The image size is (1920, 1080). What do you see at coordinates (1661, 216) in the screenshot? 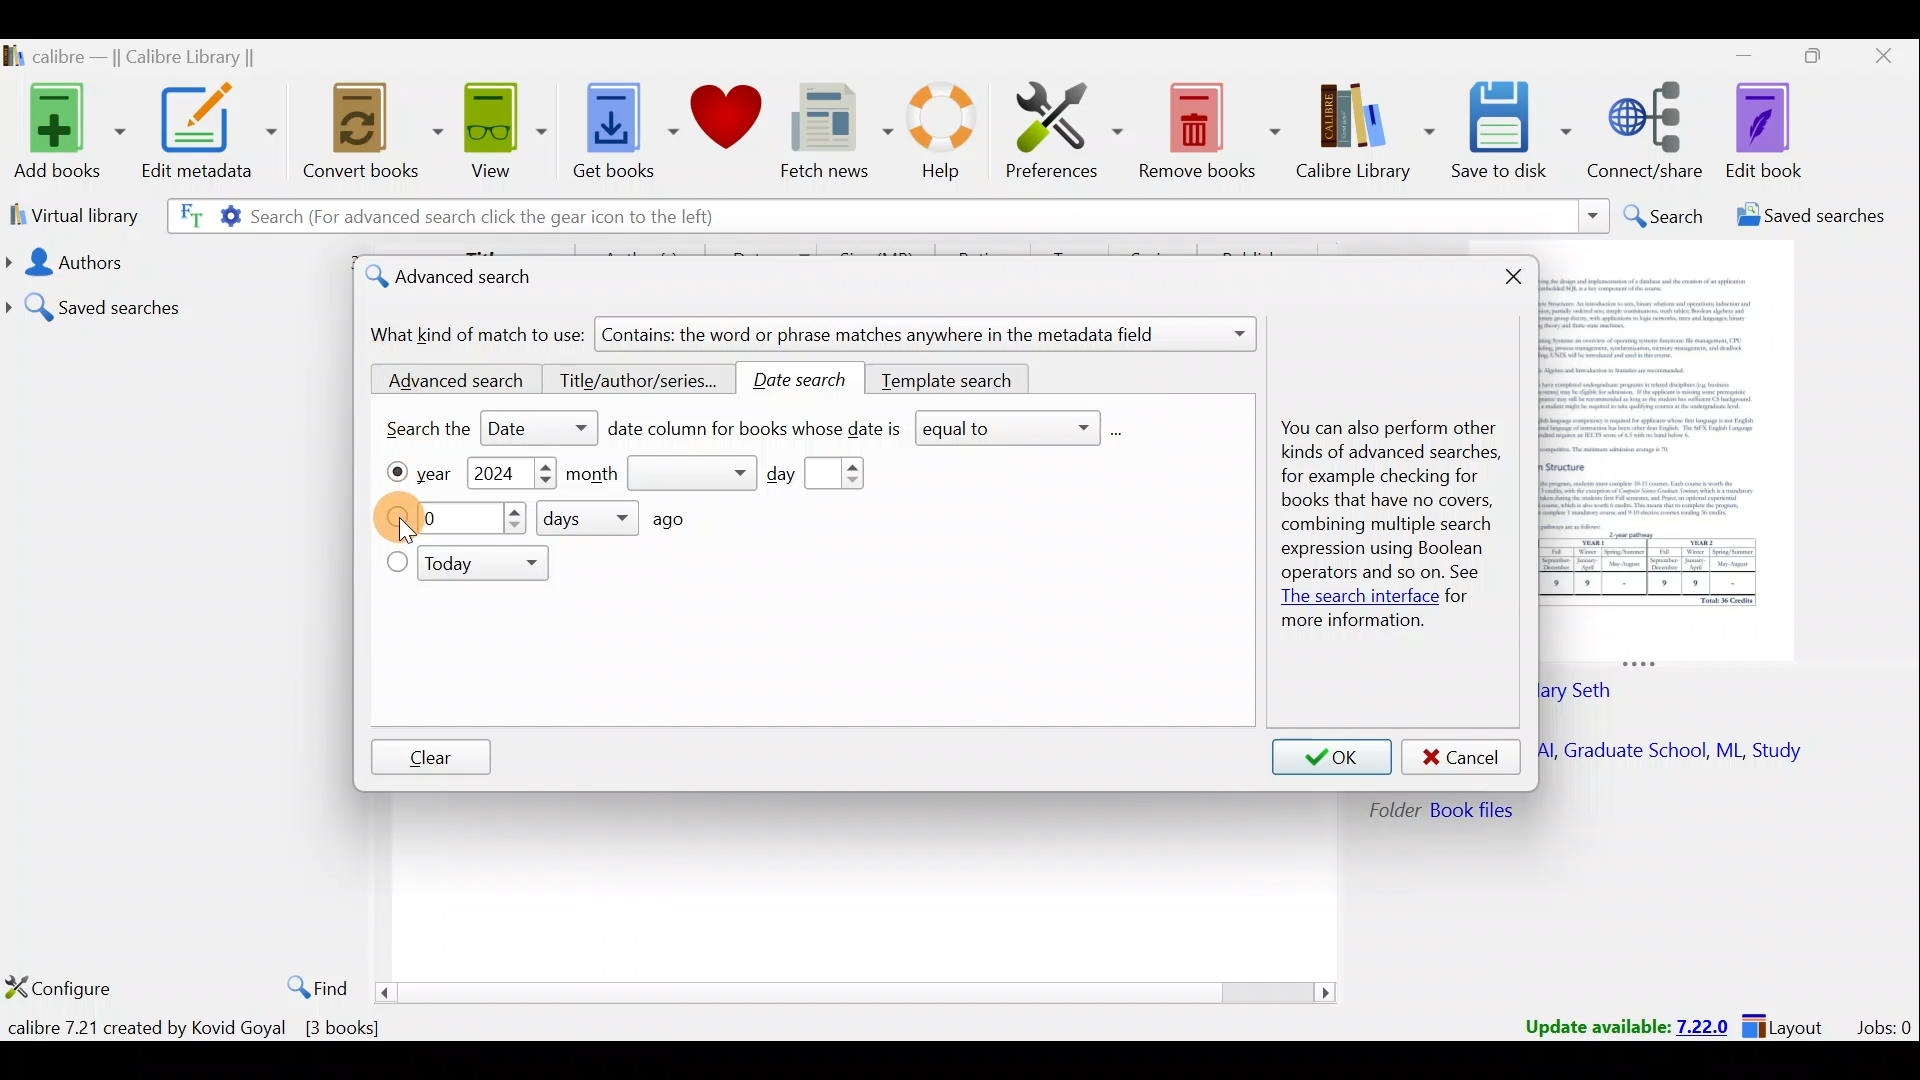
I see `Search` at bounding box center [1661, 216].